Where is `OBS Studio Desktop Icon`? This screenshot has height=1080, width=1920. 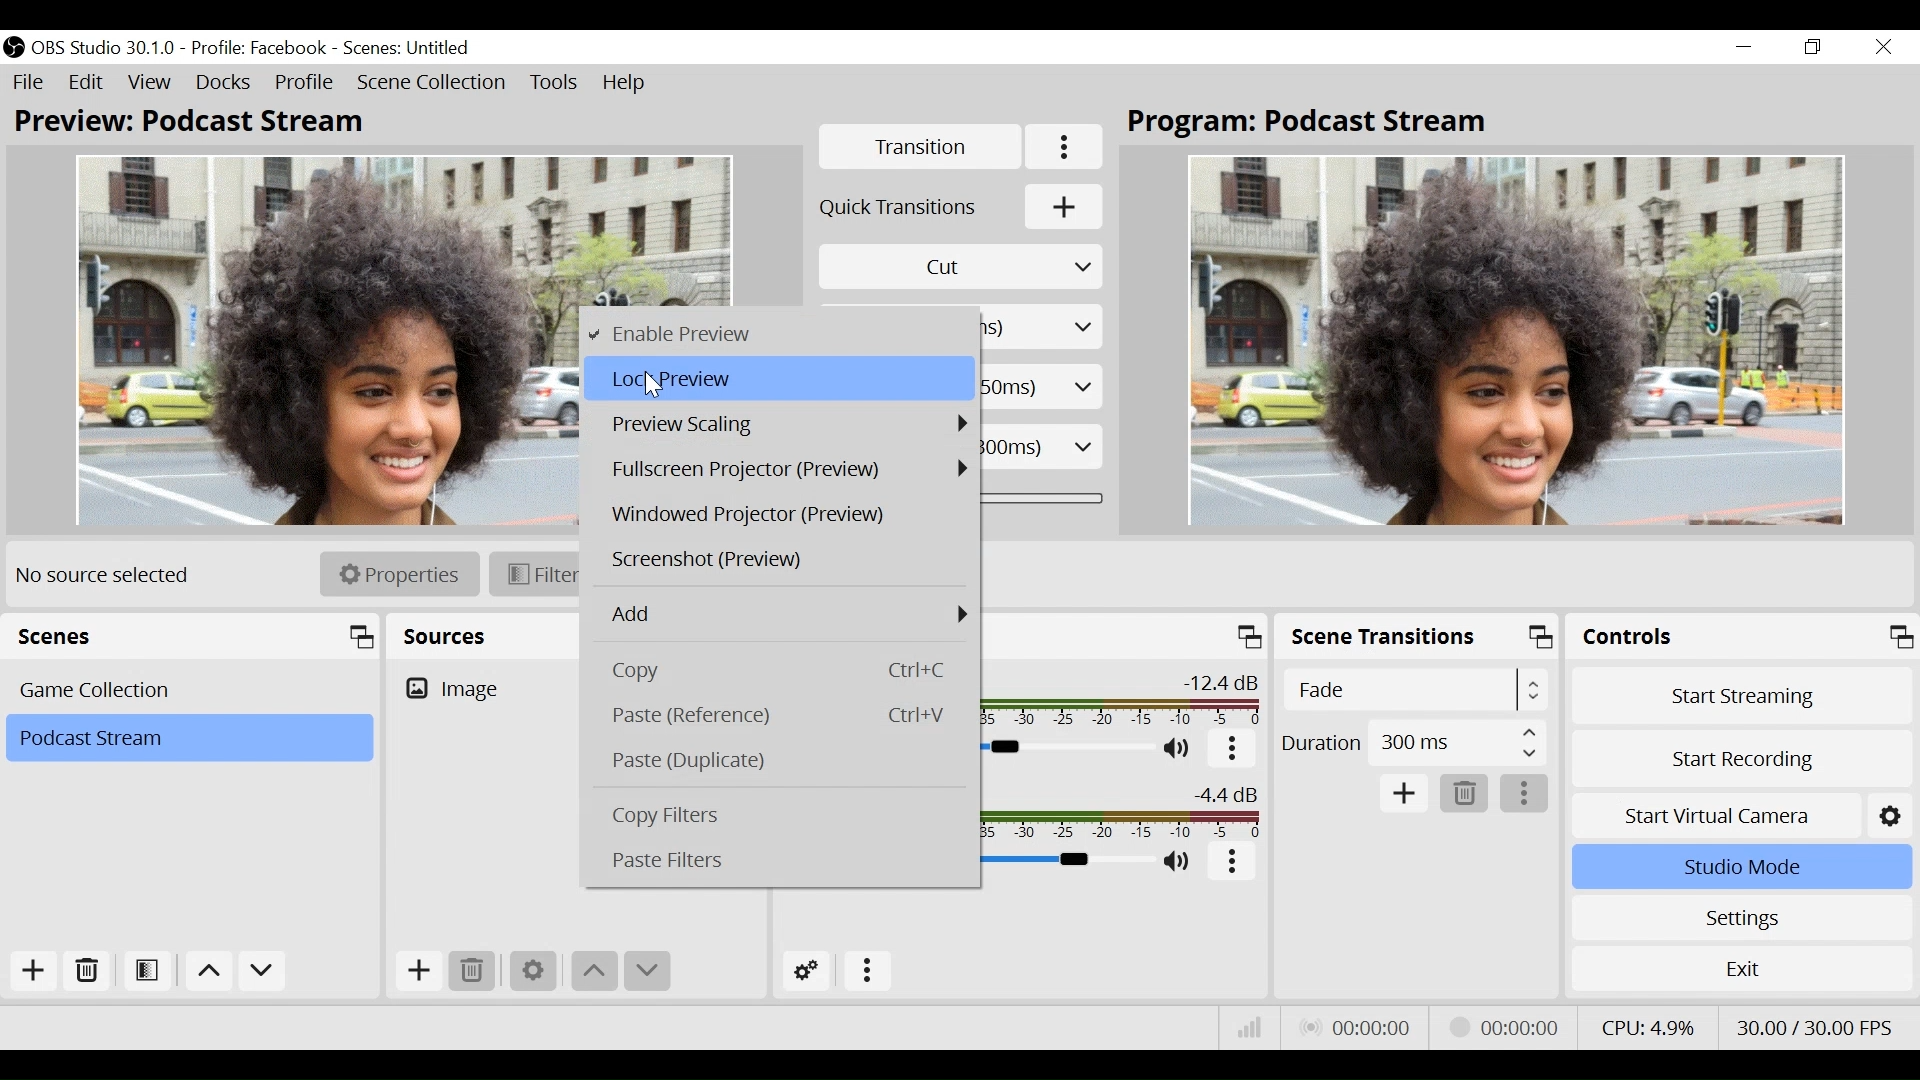 OBS Studio Desktop Icon is located at coordinates (14, 48).